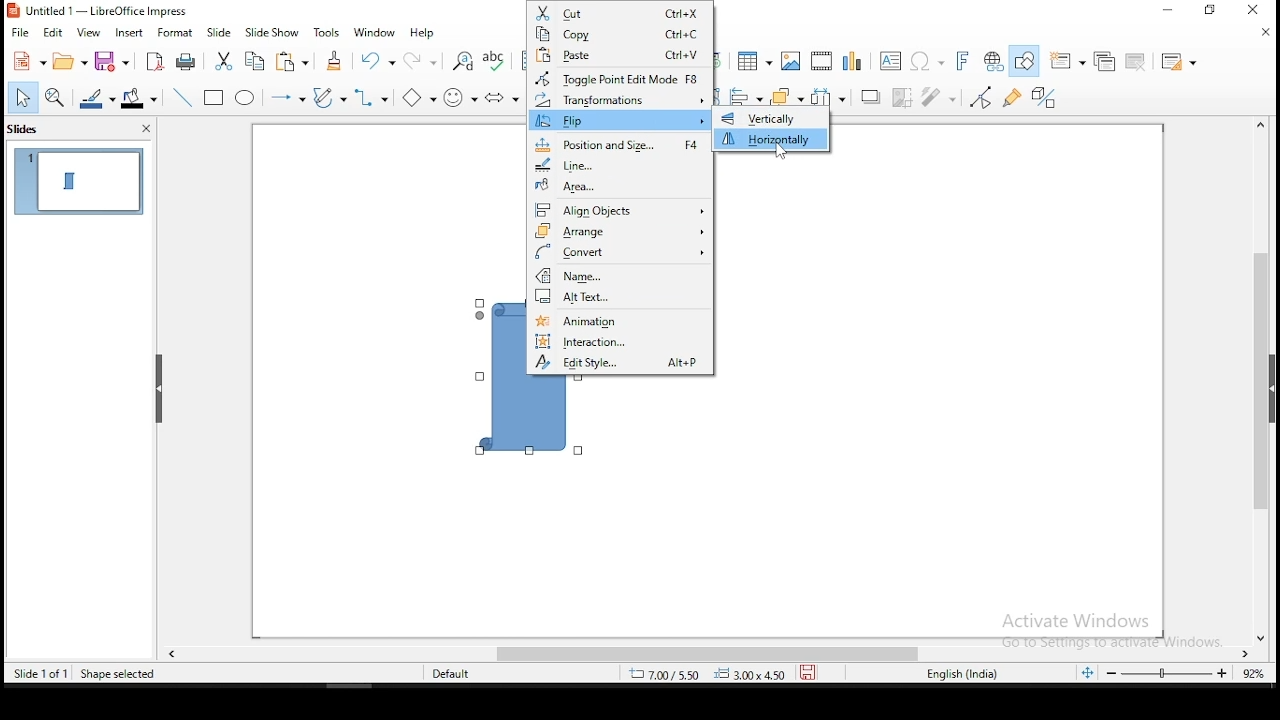  Describe the element at coordinates (67, 61) in the screenshot. I see `open` at that location.